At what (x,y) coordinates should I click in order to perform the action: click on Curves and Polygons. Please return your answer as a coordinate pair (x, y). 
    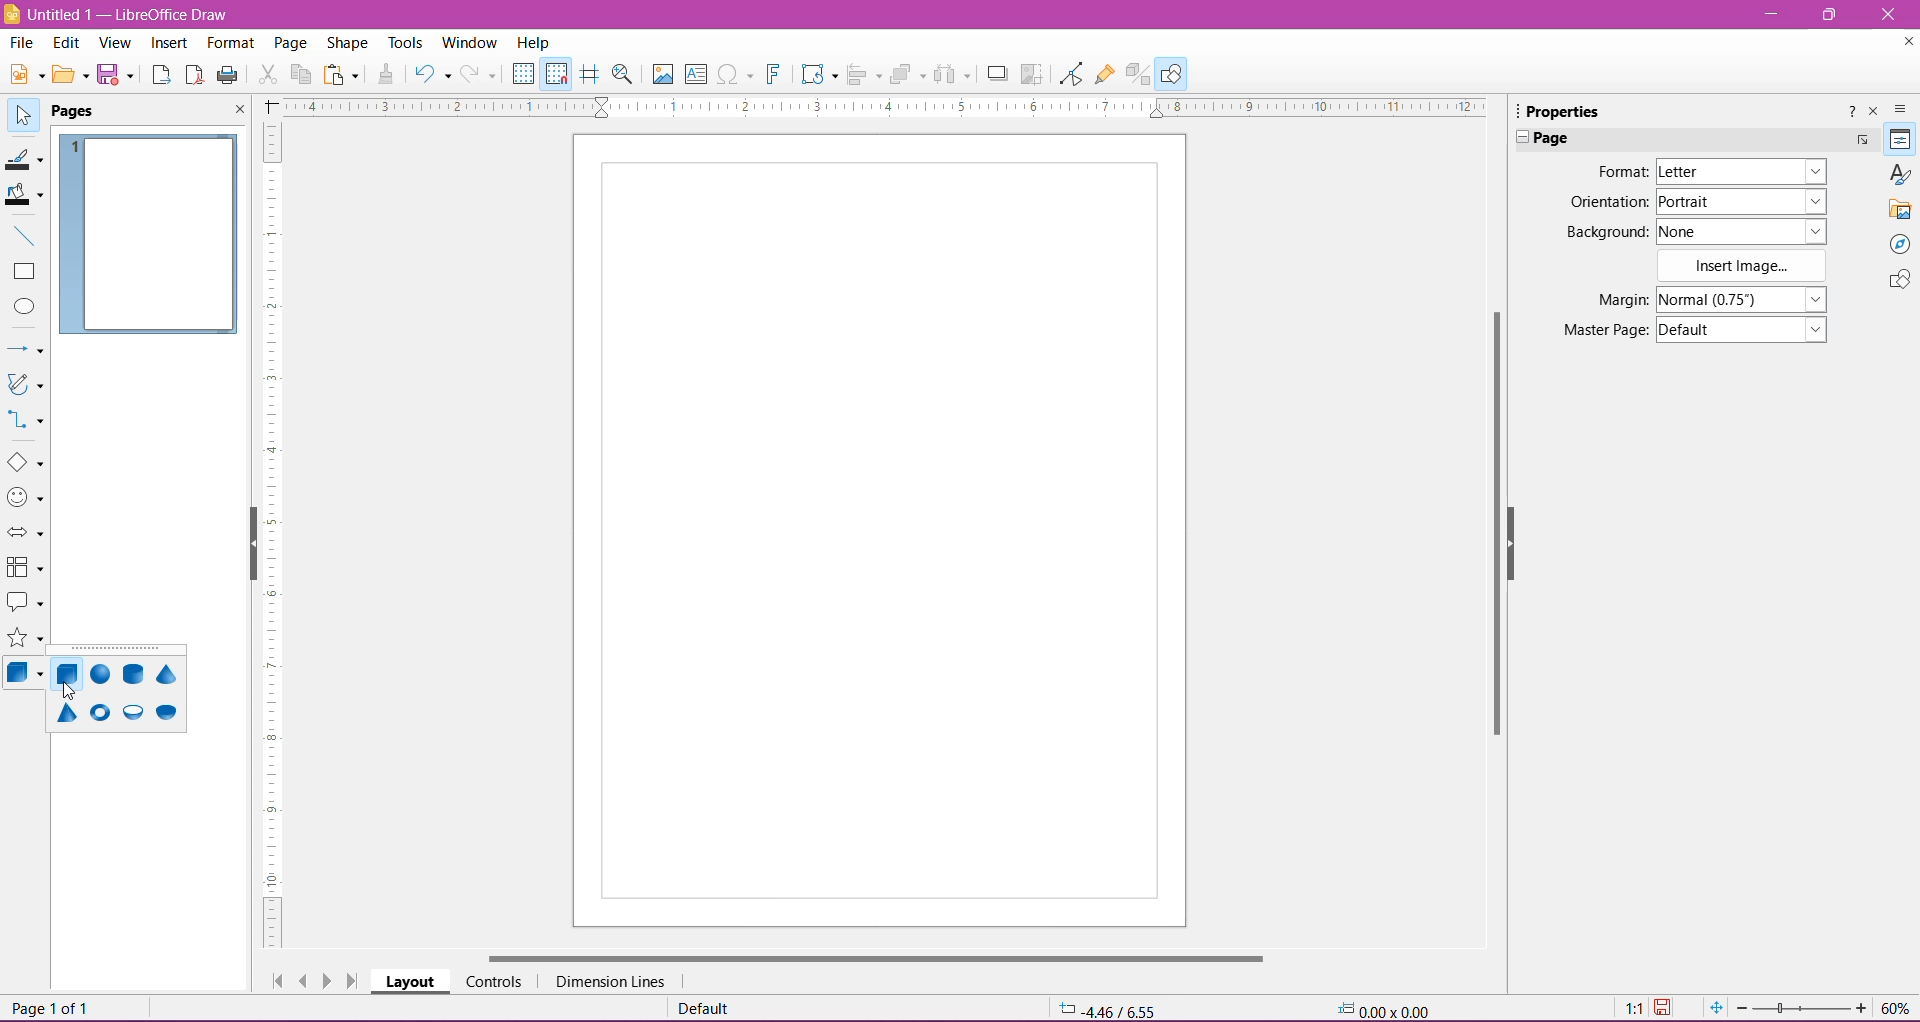
    Looking at the image, I should click on (25, 386).